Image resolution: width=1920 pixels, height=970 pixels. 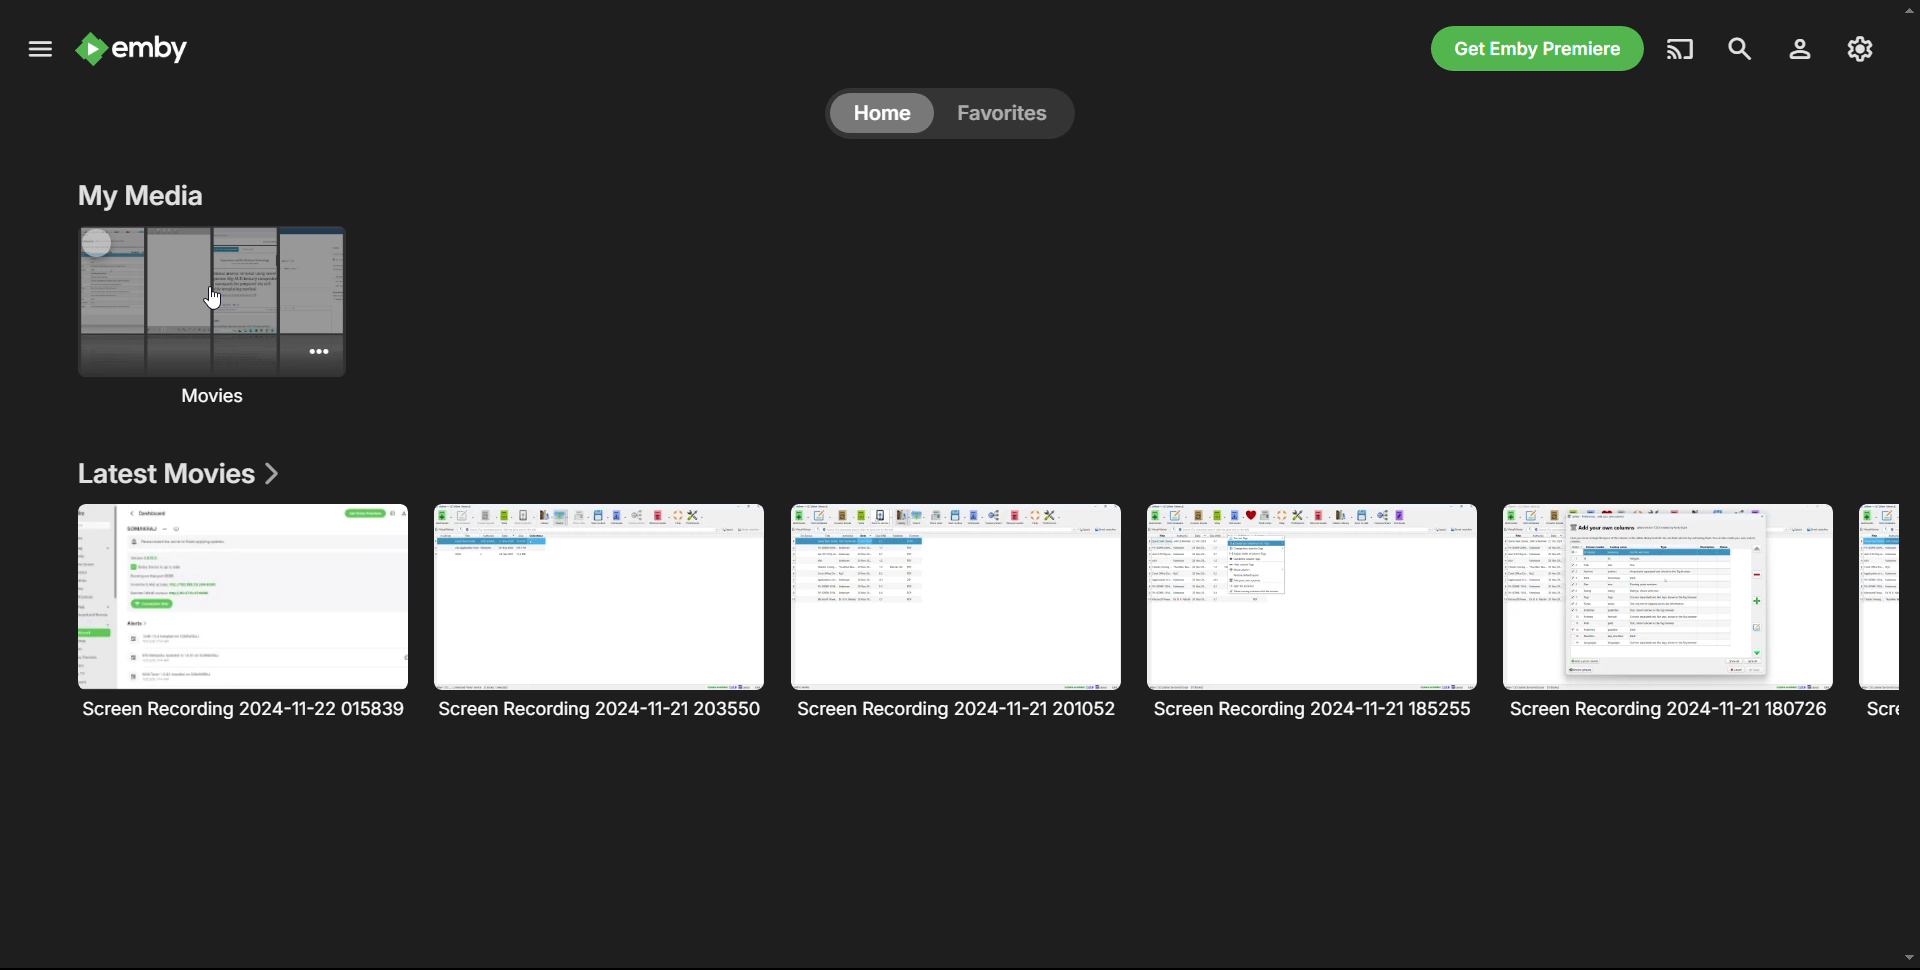 I want to click on account, so click(x=1798, y=49).